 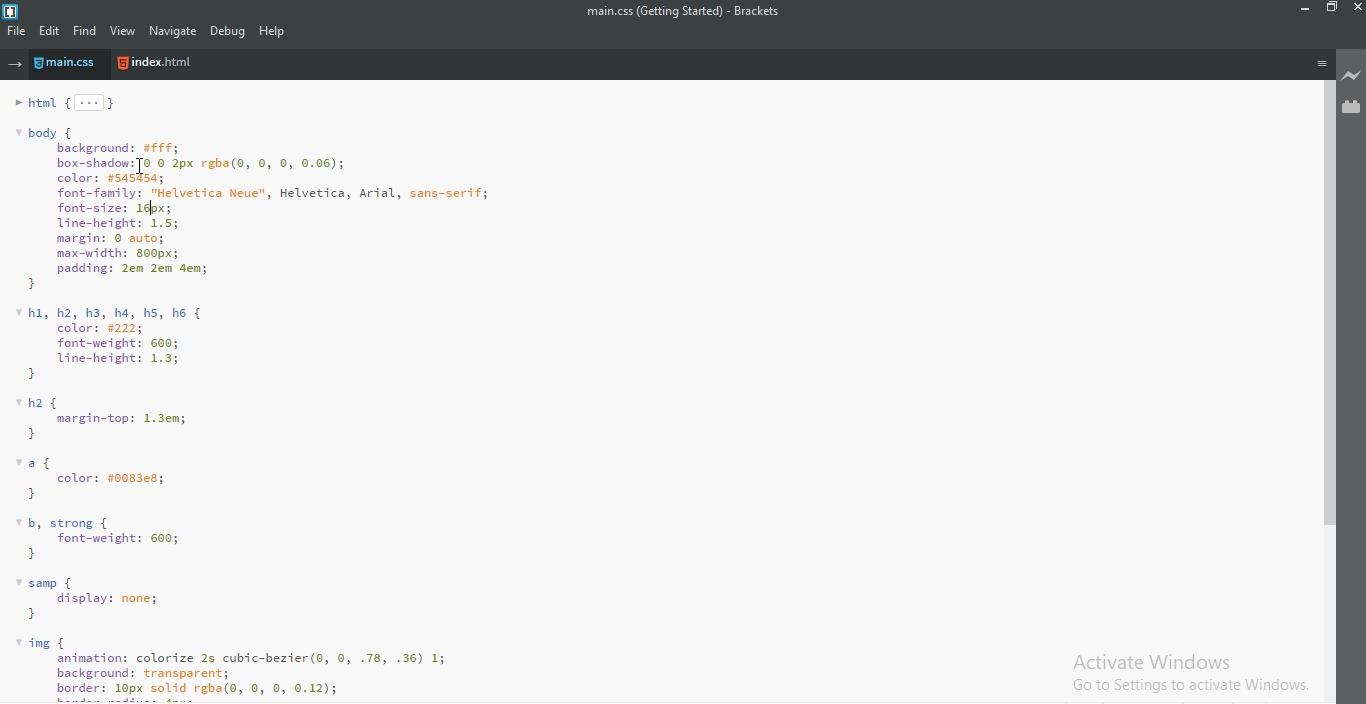 I want to click on main.css, so click(x=73, y=65).